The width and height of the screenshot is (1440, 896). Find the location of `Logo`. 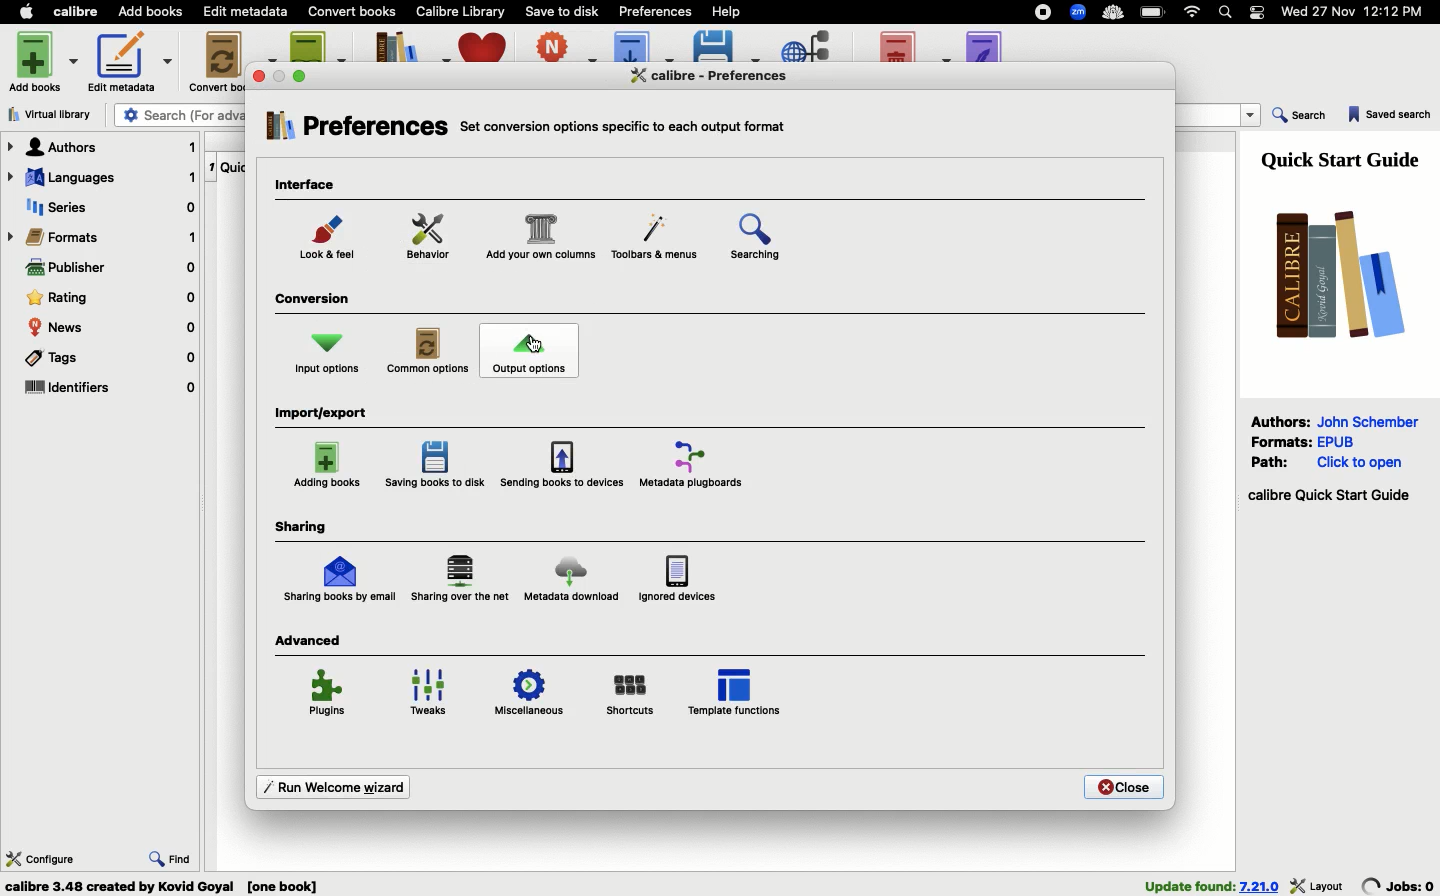

Logo is located at coordinates (1333, 273).